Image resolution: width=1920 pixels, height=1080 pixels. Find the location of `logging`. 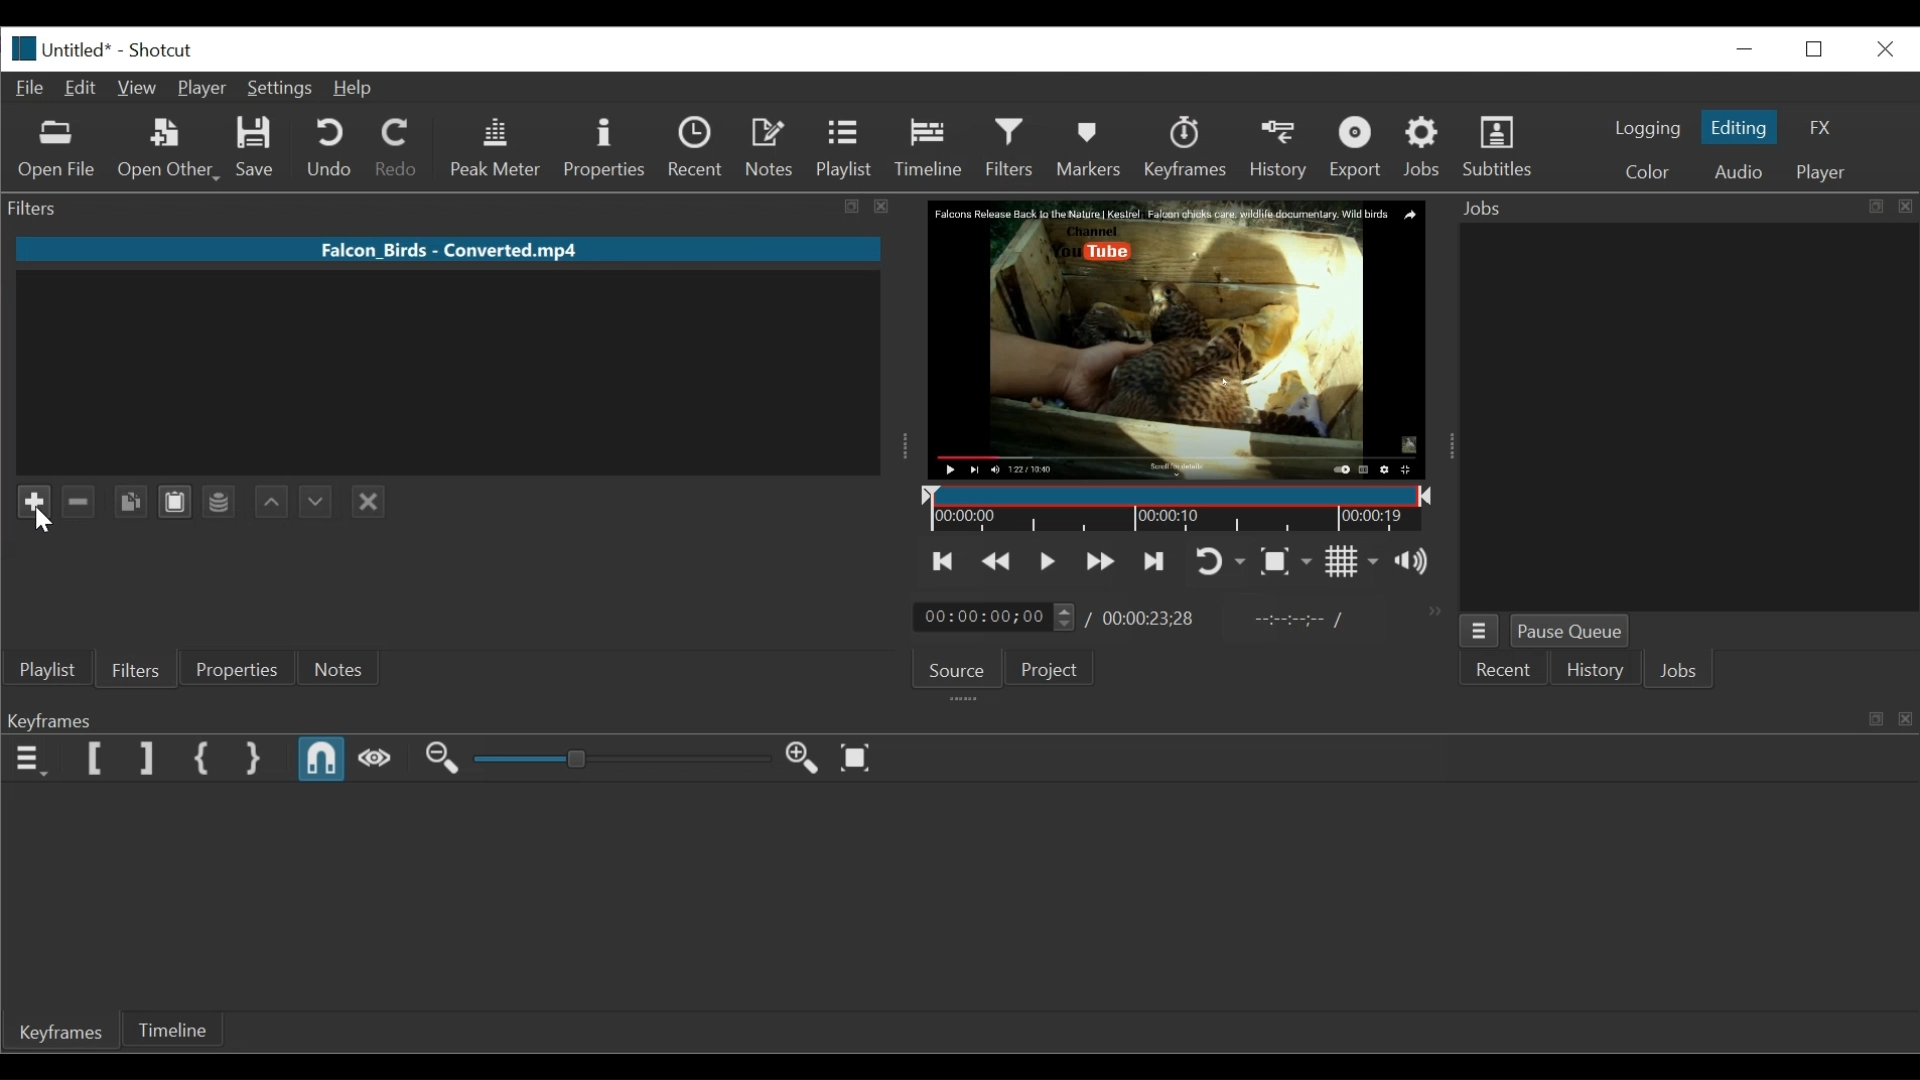

logging is located at coordinates (1646, 130).